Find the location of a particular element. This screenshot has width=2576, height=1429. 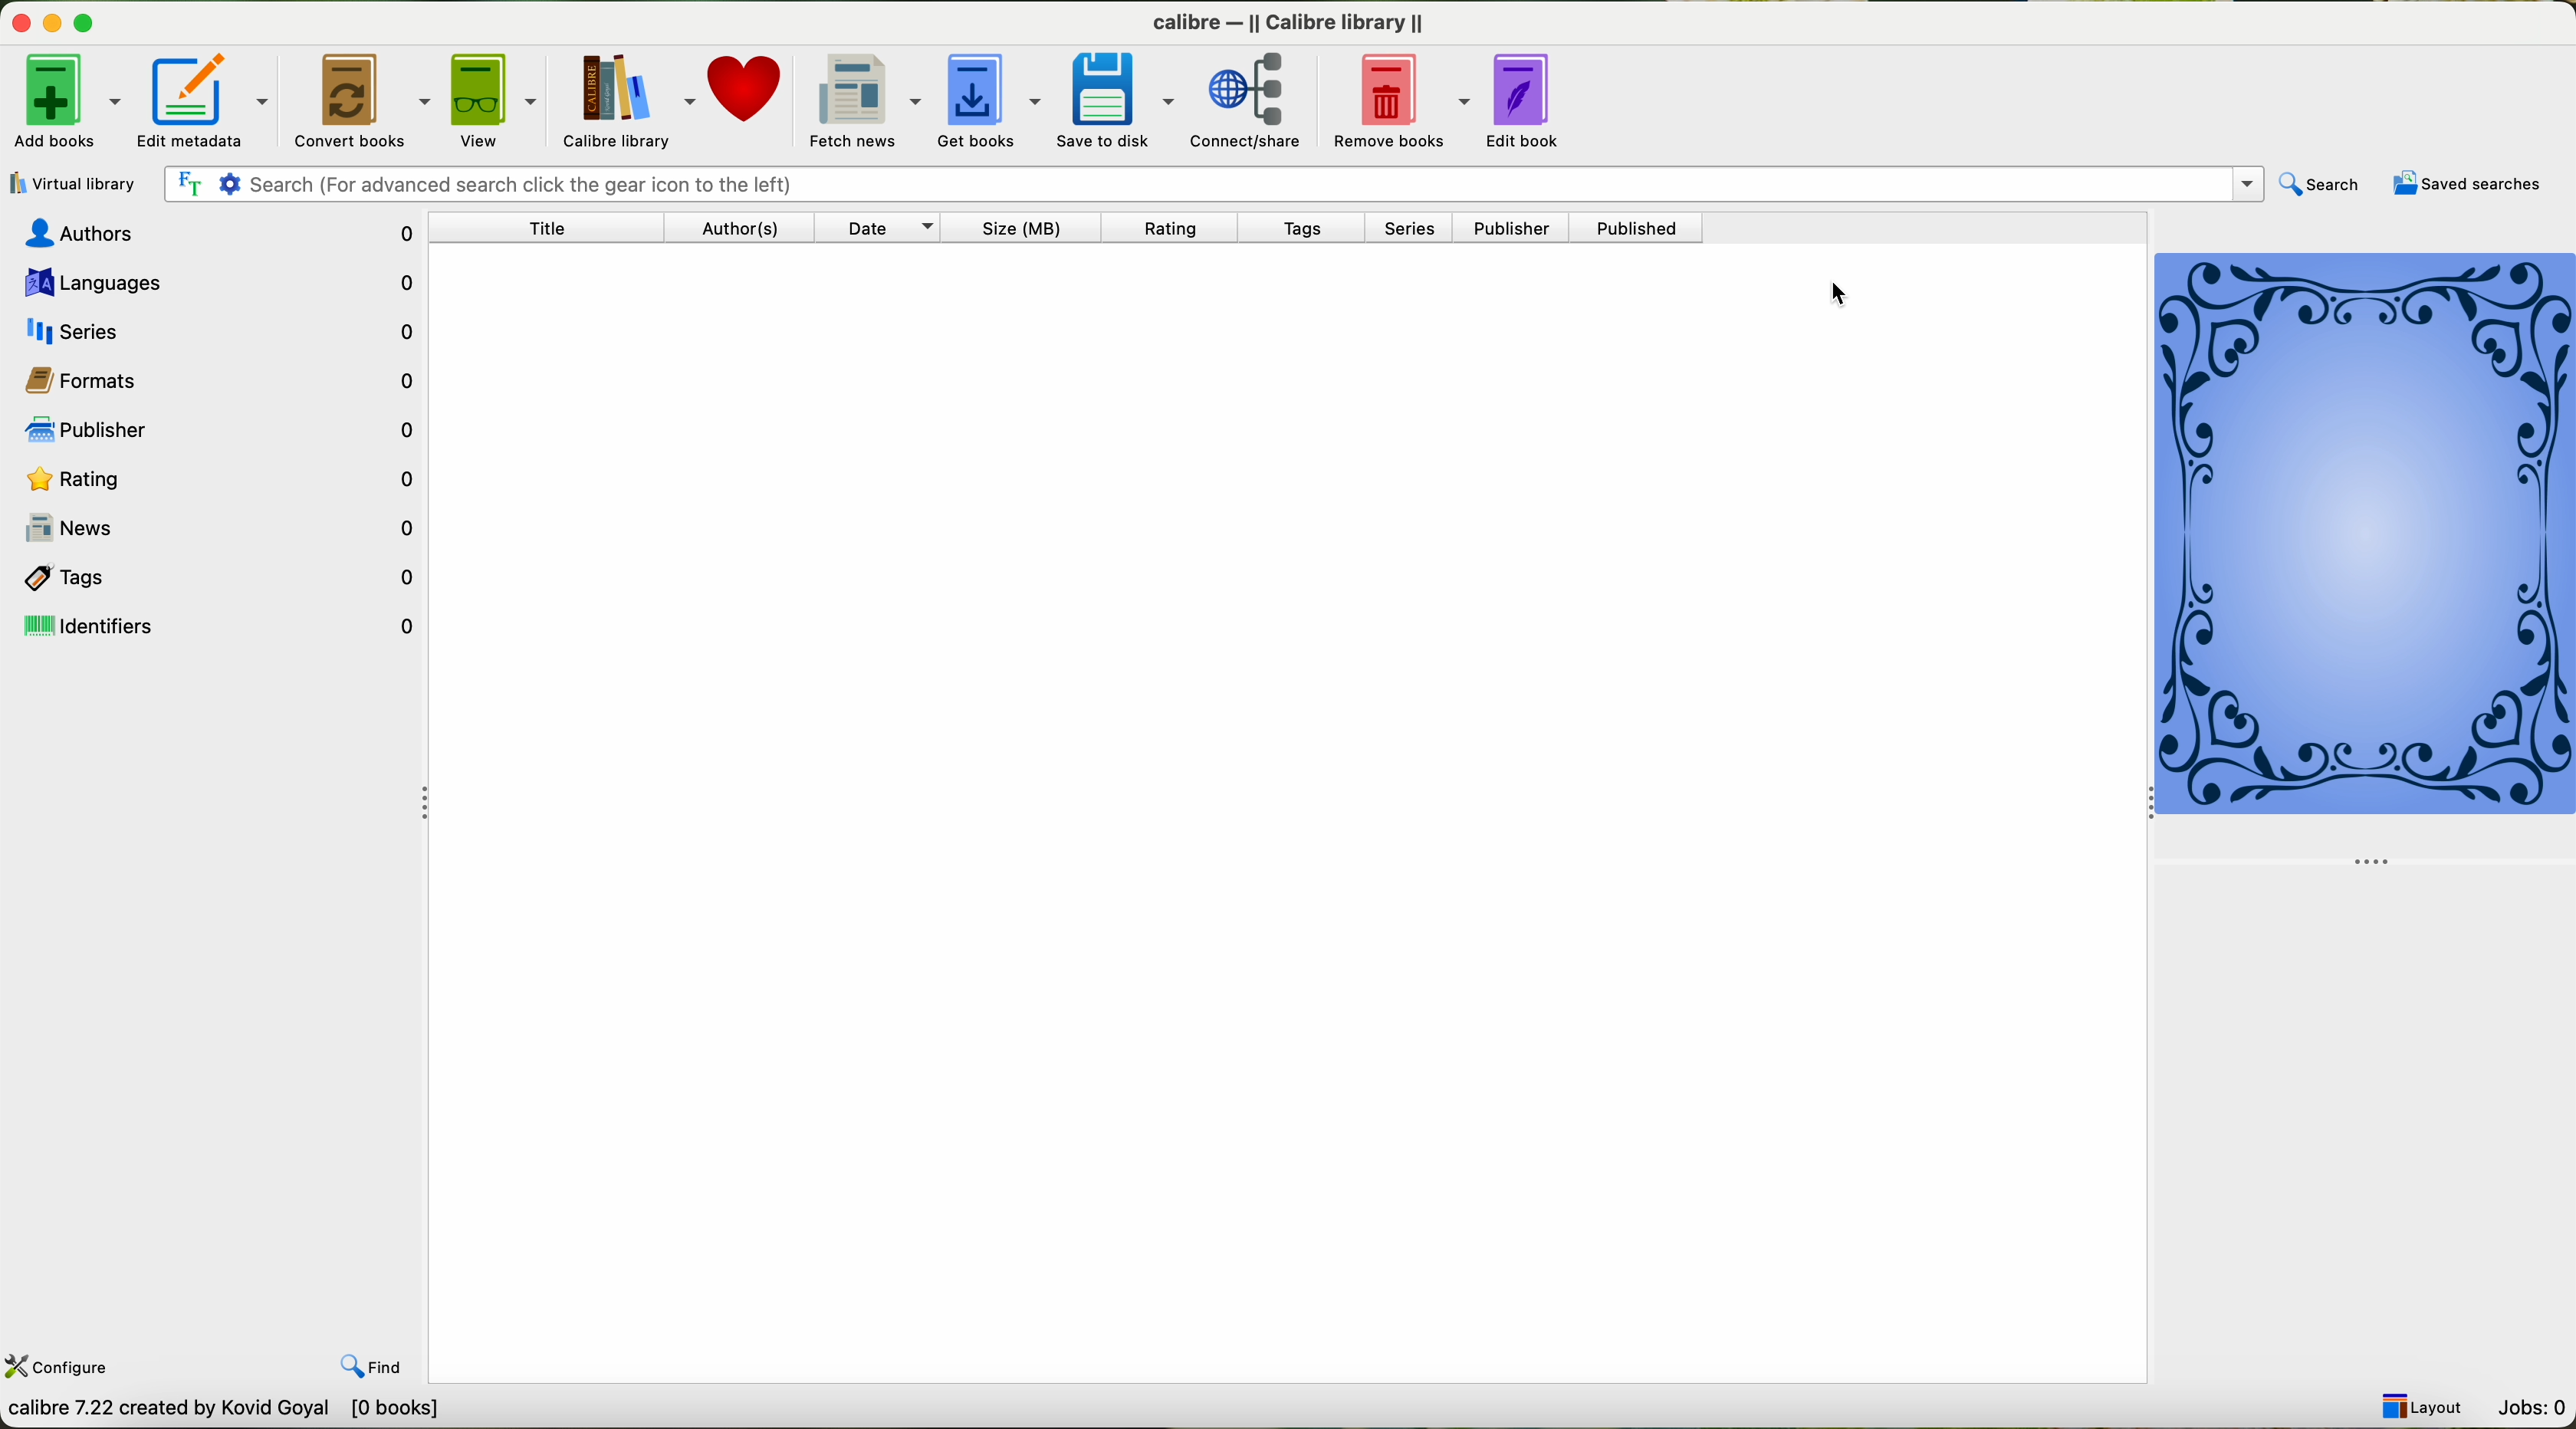

news is located at coordinates (219, 529).